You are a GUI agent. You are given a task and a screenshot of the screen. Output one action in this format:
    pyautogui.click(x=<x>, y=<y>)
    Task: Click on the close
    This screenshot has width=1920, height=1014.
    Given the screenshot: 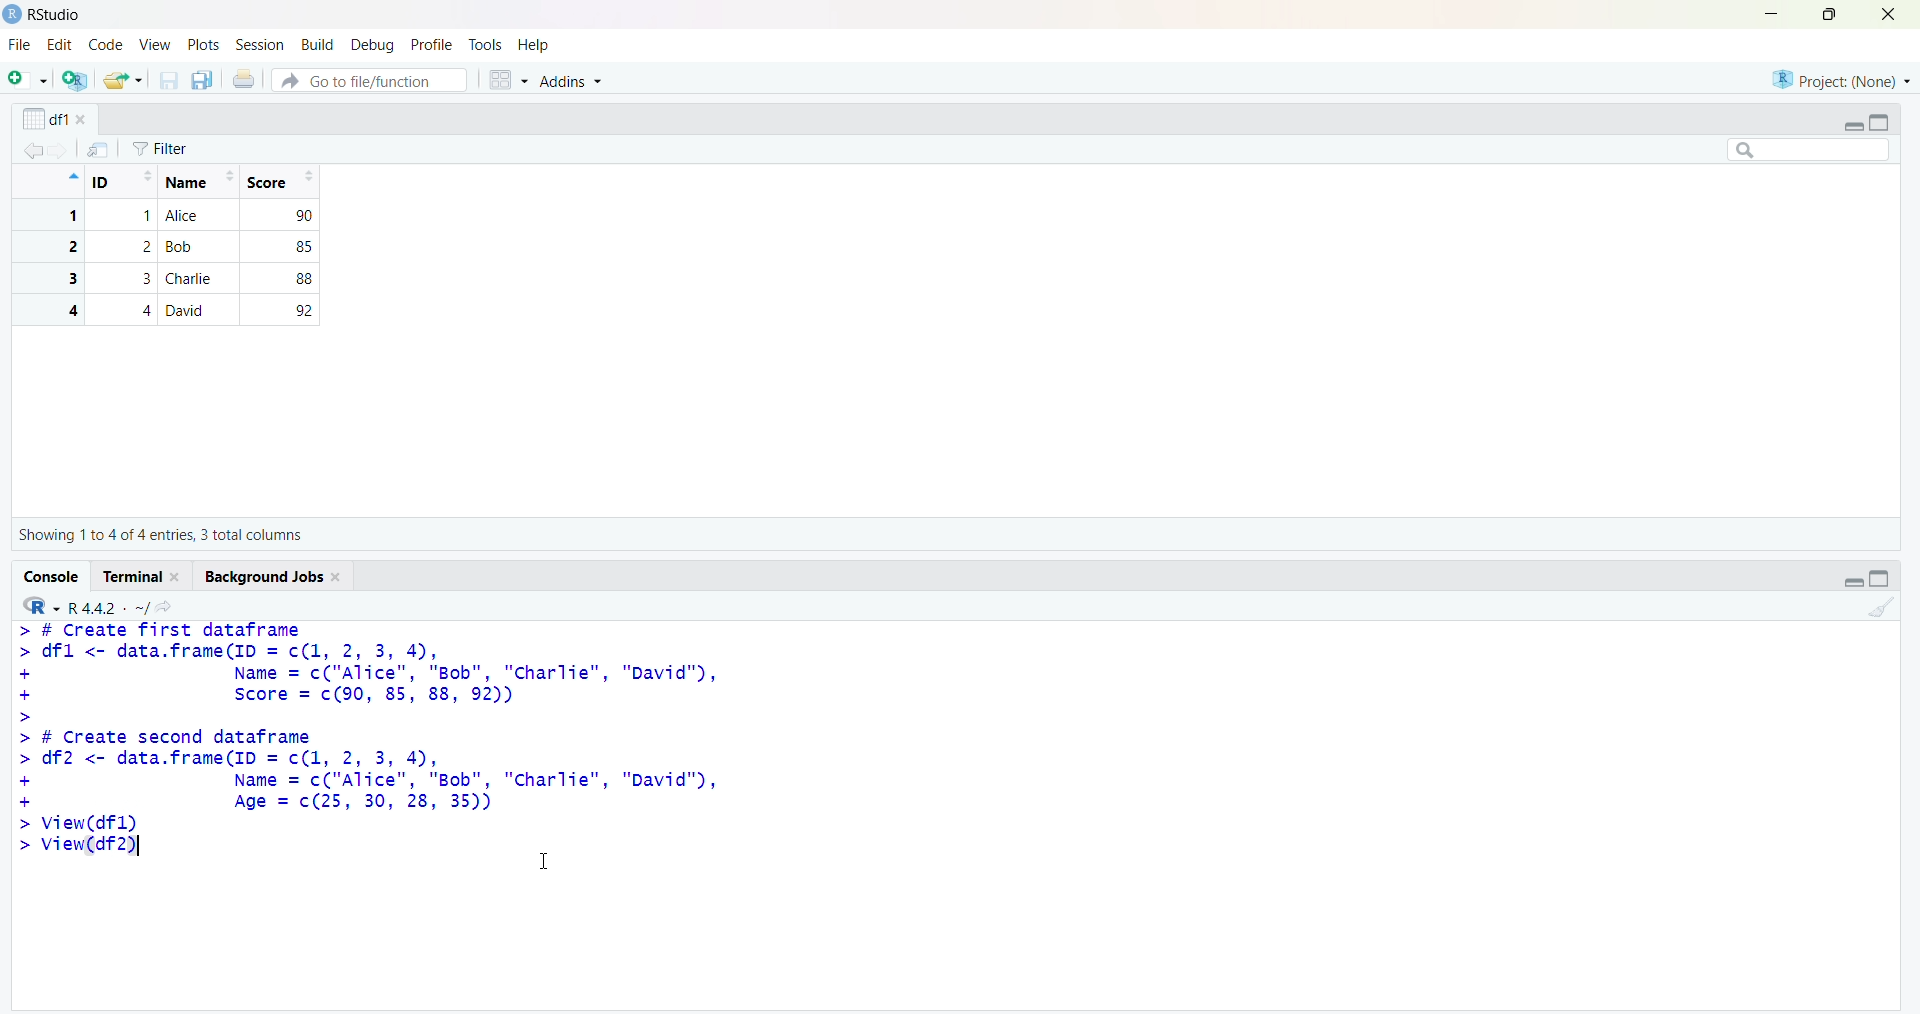 What is the action you would take?
    pyautogui.click(x=83, y=119)
    